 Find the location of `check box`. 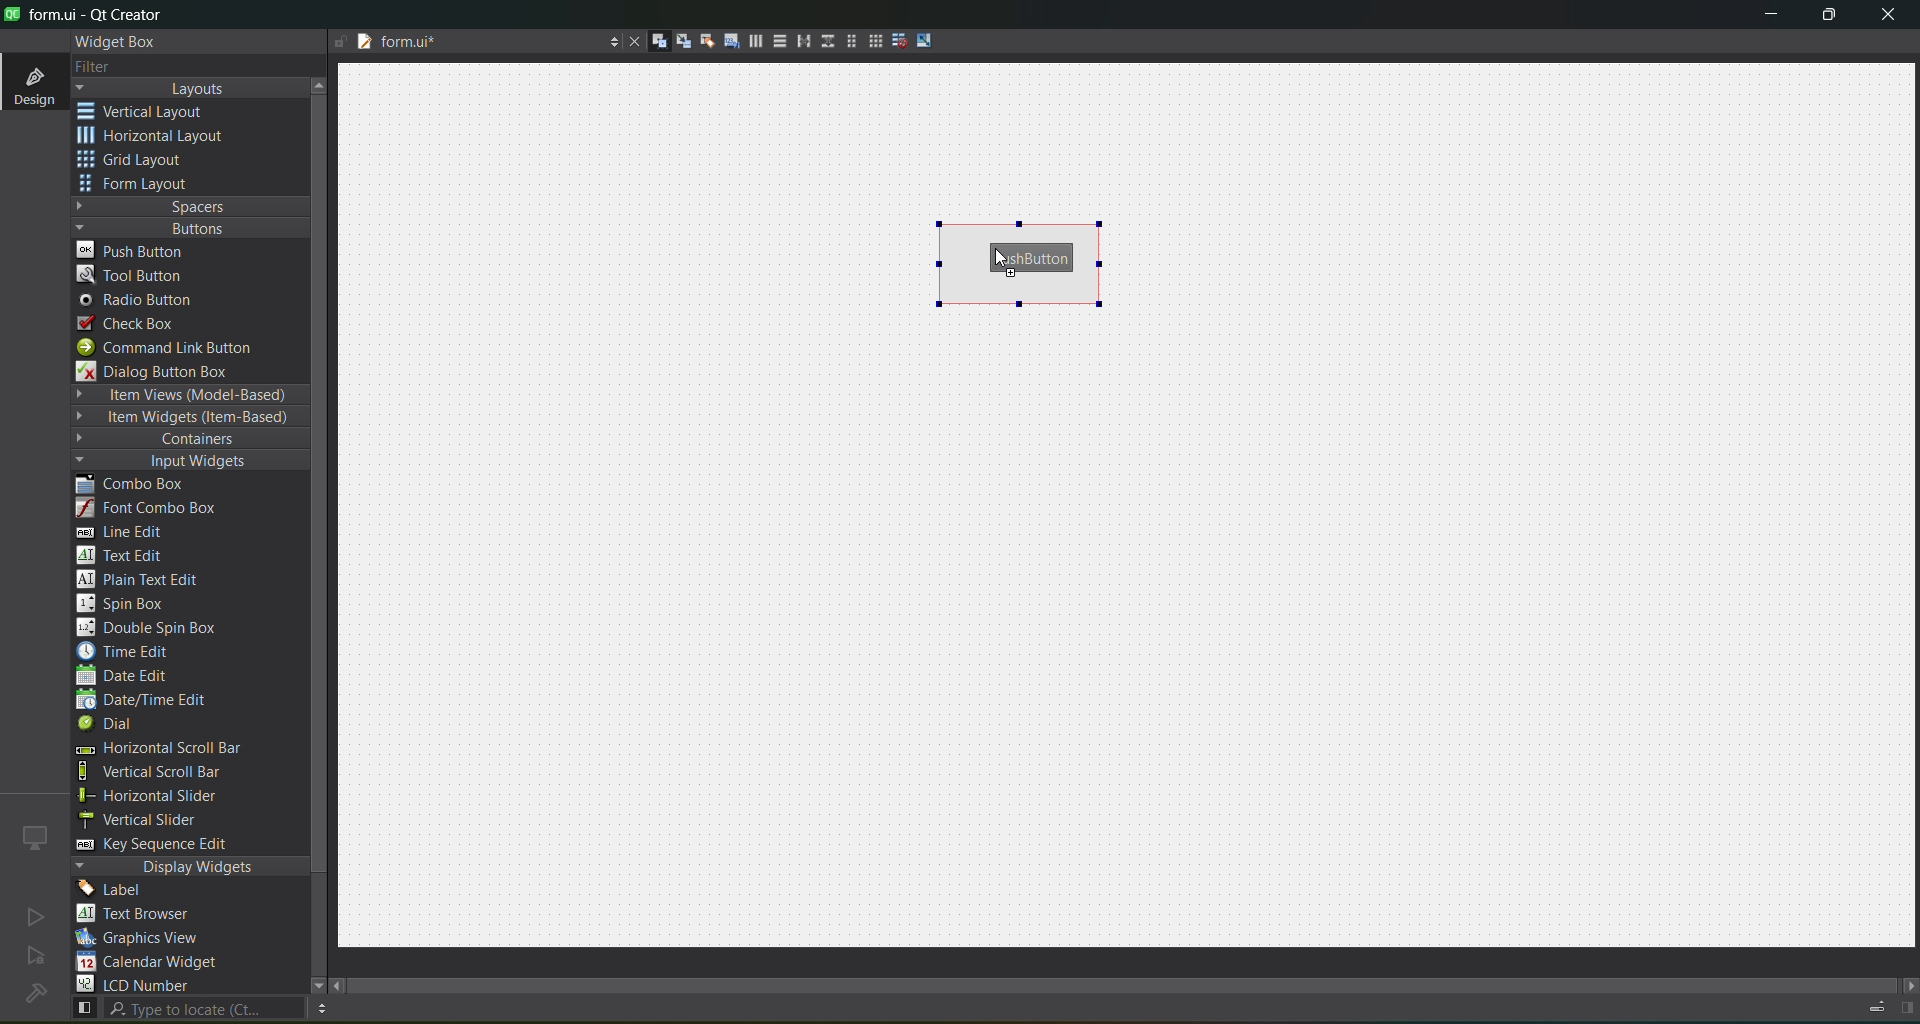

check box is located at coordinates (136, 324).